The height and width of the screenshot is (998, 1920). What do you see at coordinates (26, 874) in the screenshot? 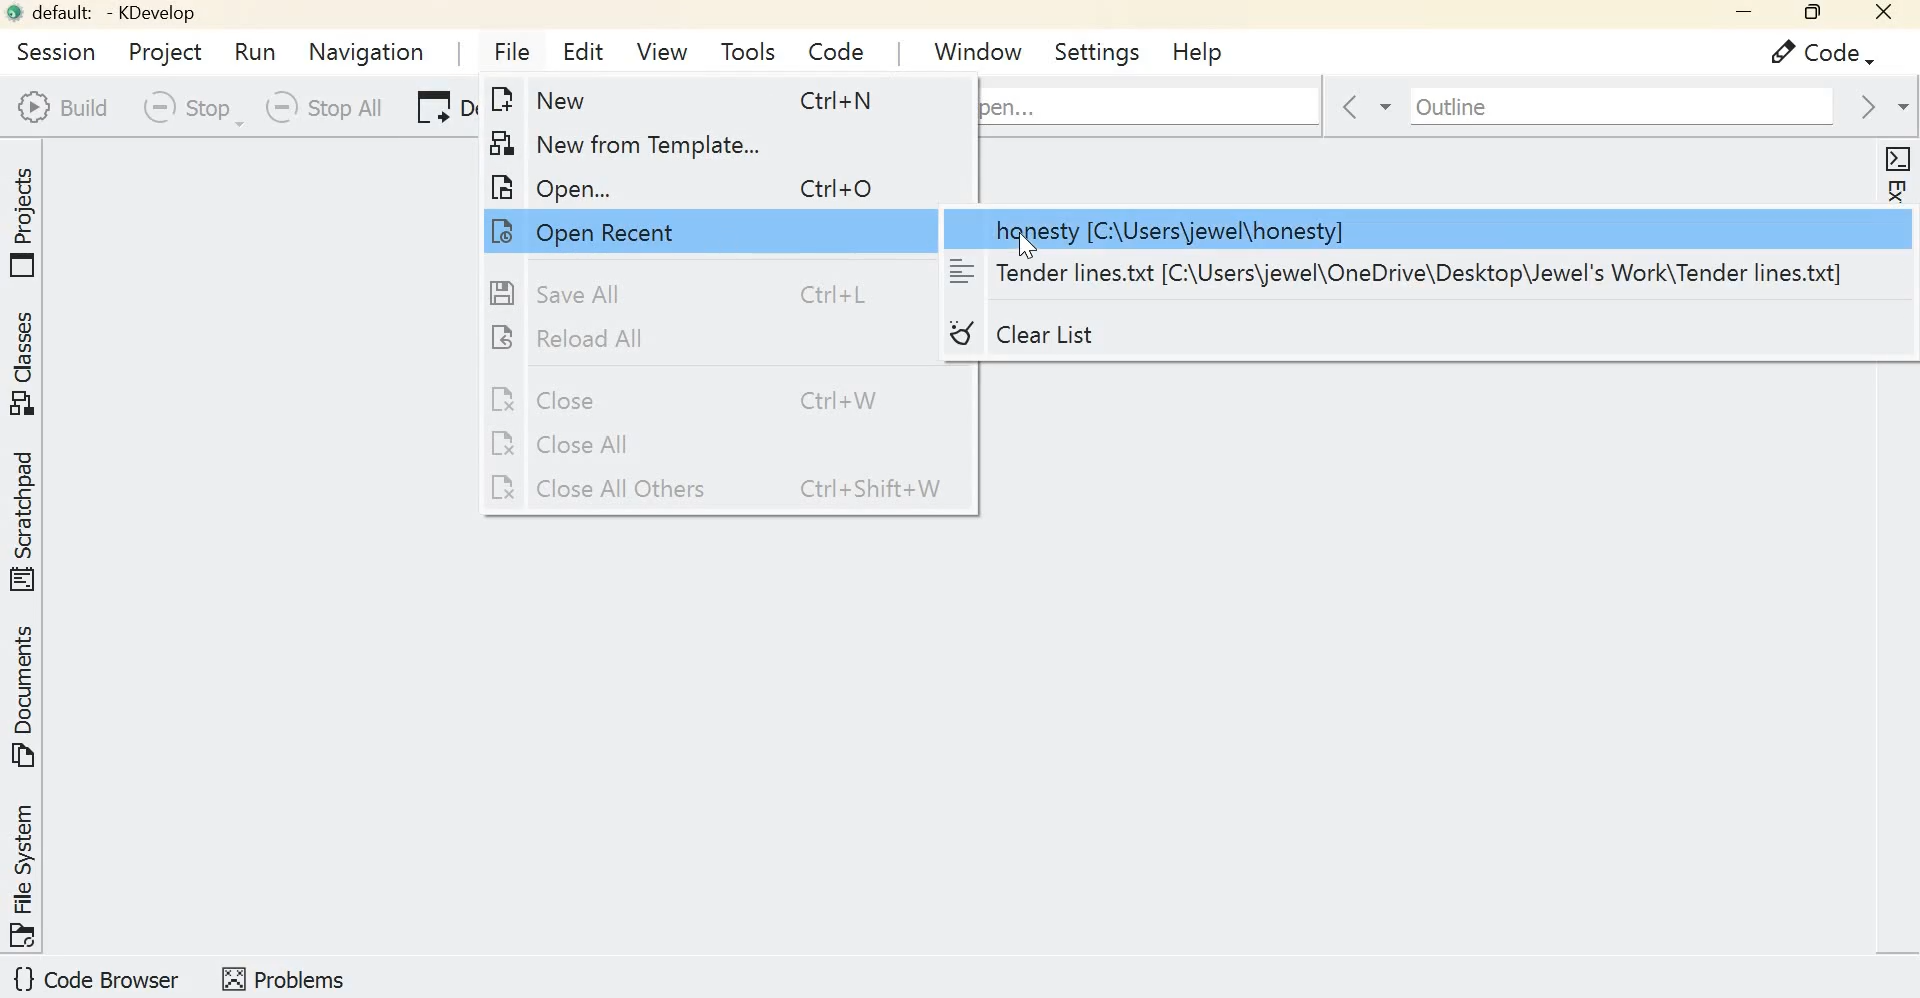
I see `Toggle 'File system' tool view` at bounding box center [26, 874].